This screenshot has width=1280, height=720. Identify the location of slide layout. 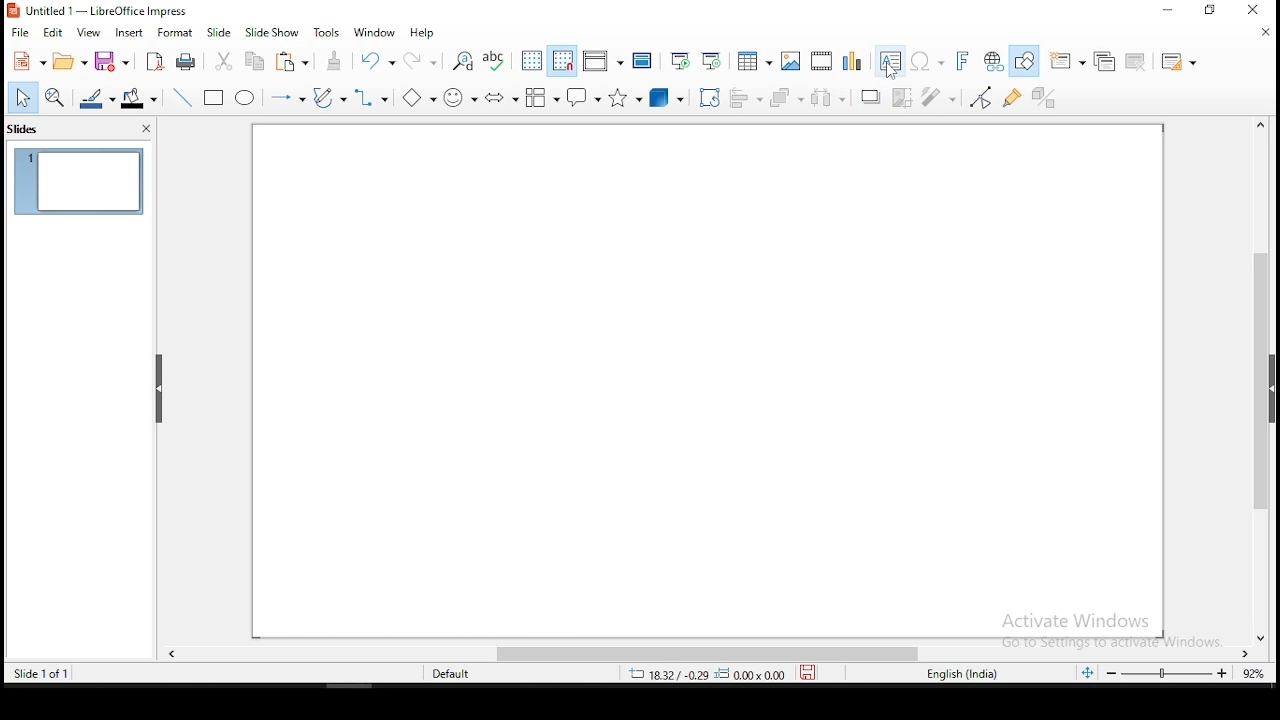
(1181, 62).